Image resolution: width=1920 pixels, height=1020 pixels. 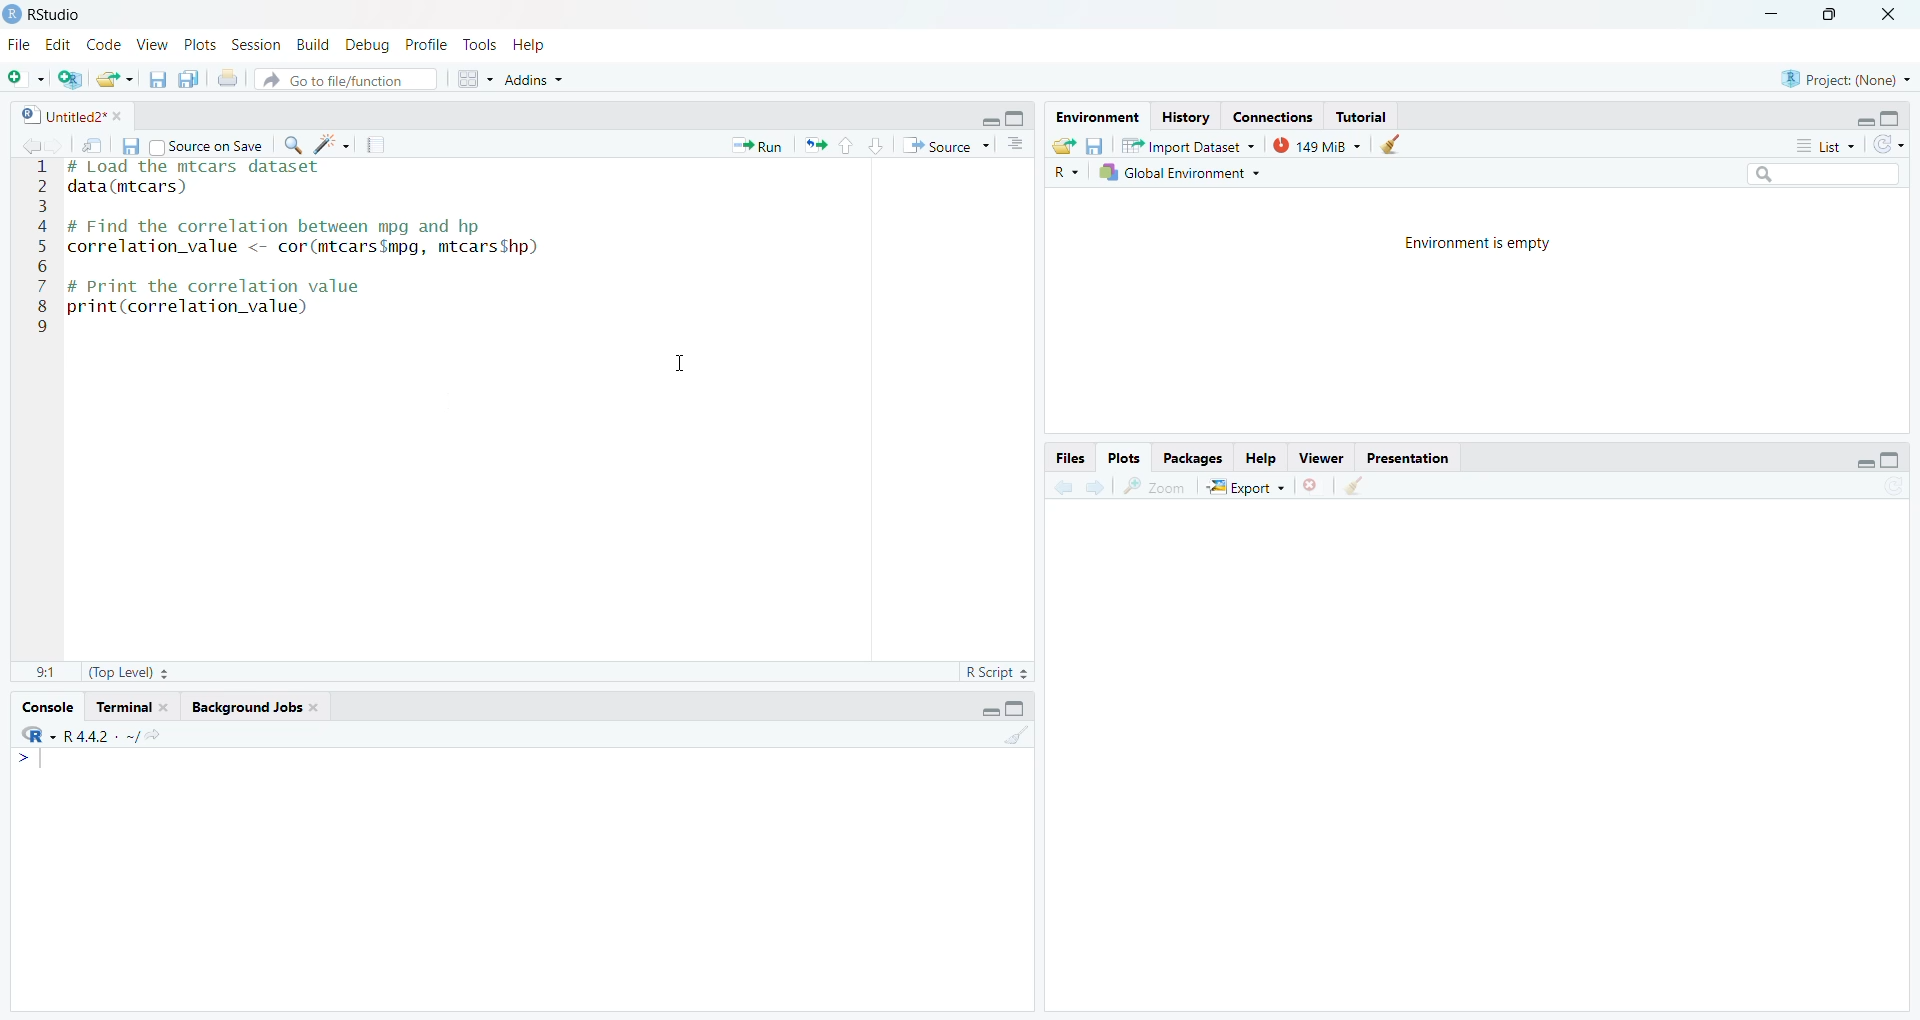 What do you see at coordinates (1324, 144) in the screenshot?
I see `149kib used by R session (Source: Windows System)` at bounding box center [1324, 144].